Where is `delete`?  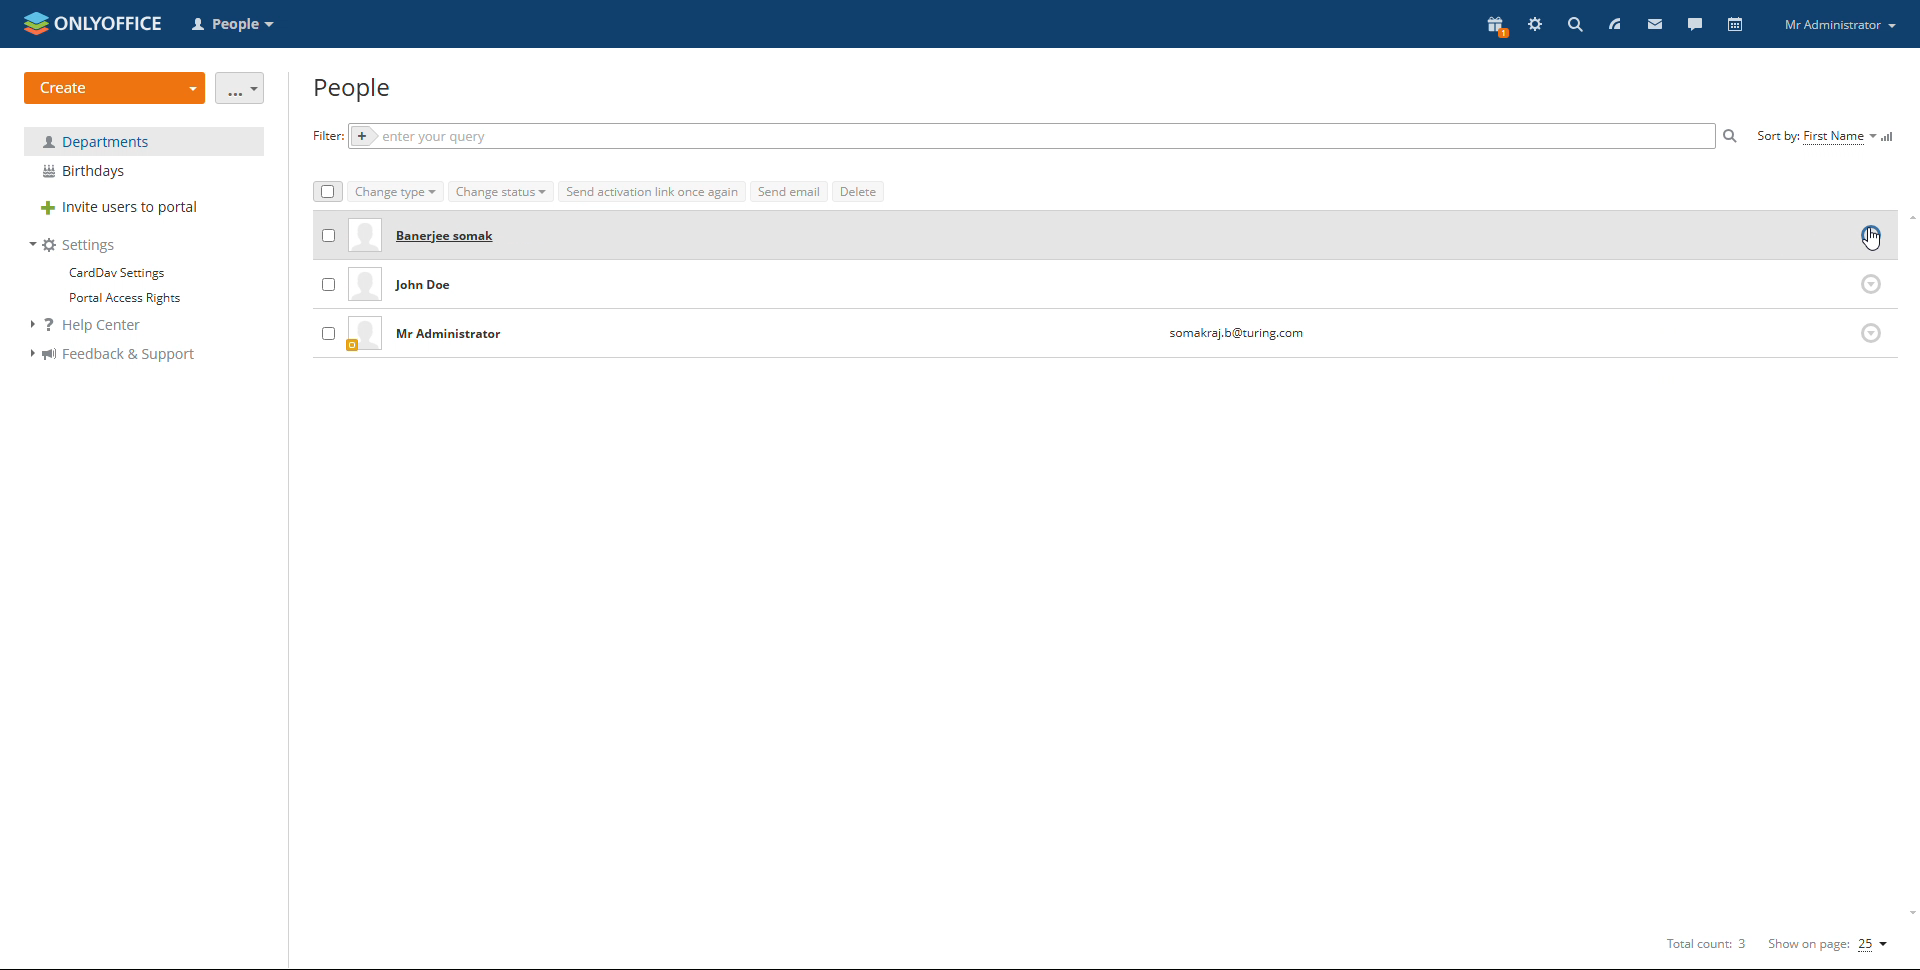 delete is located at coordinates (858, 191).